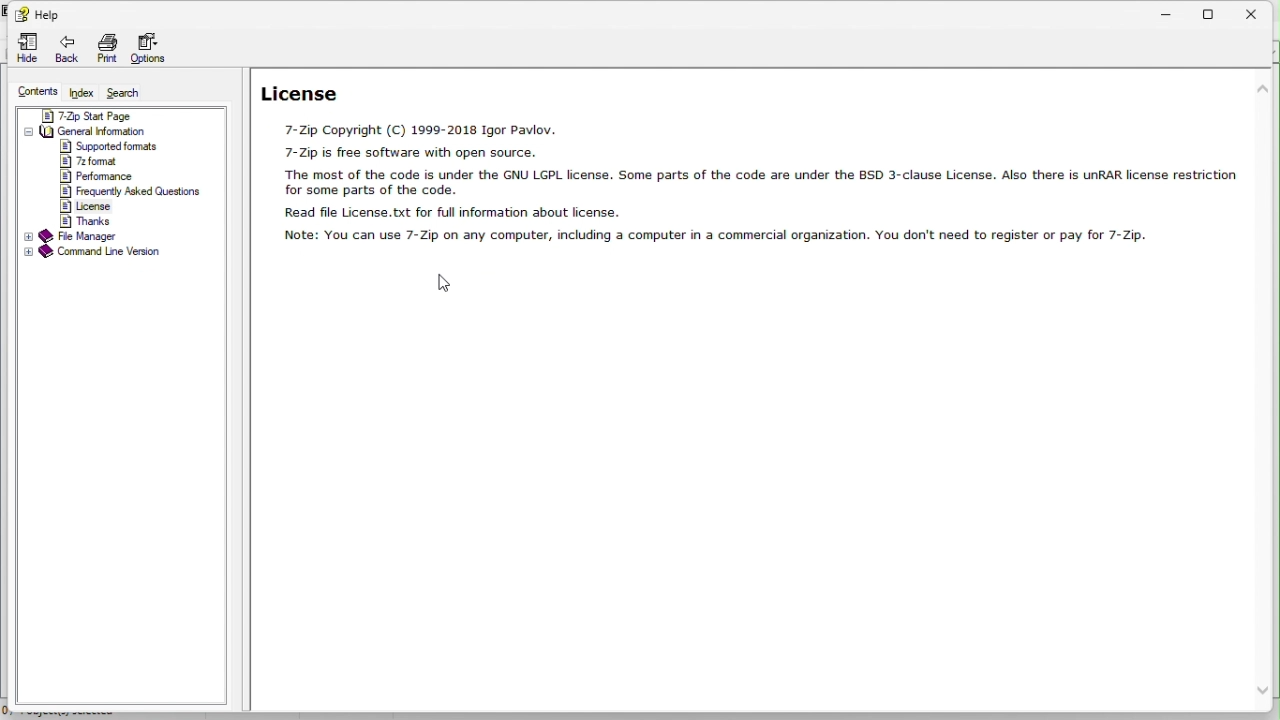  What do you see at coordinates (37, 12) in the screenshot?
I see `help` at bounding box center [37, 12].